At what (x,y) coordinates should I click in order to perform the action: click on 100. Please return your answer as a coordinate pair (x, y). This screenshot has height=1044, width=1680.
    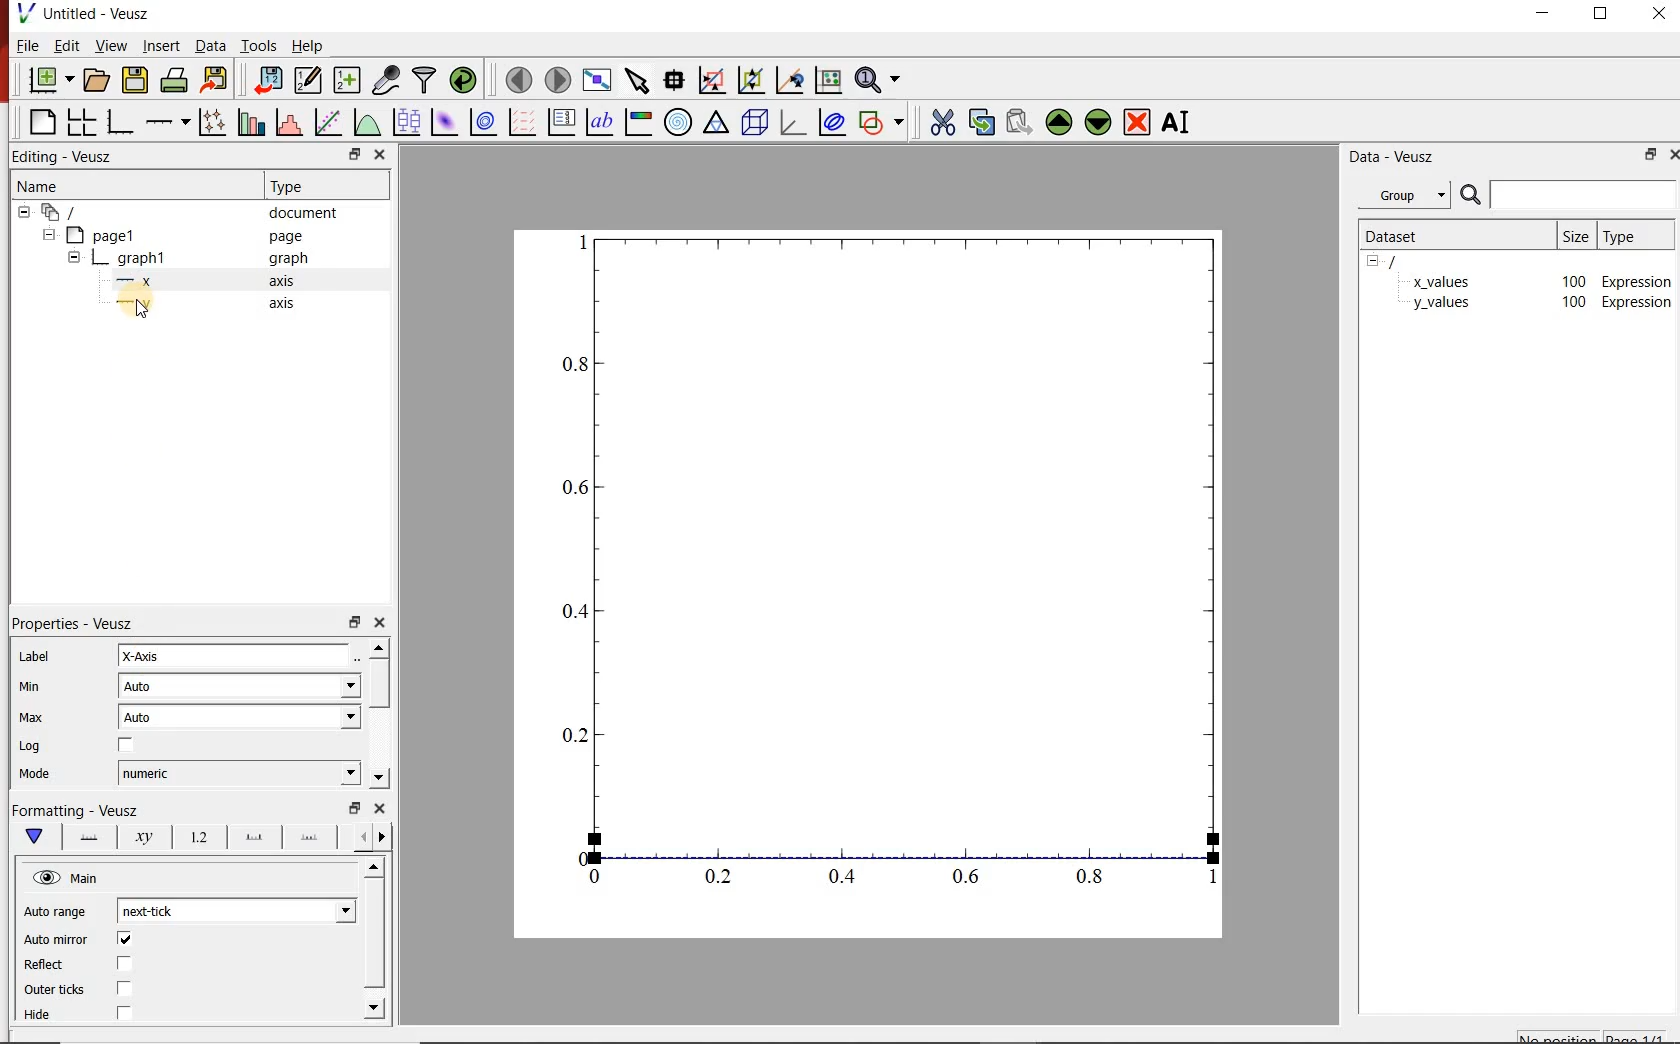
    Looking at the image, I should click on (1573, 280).